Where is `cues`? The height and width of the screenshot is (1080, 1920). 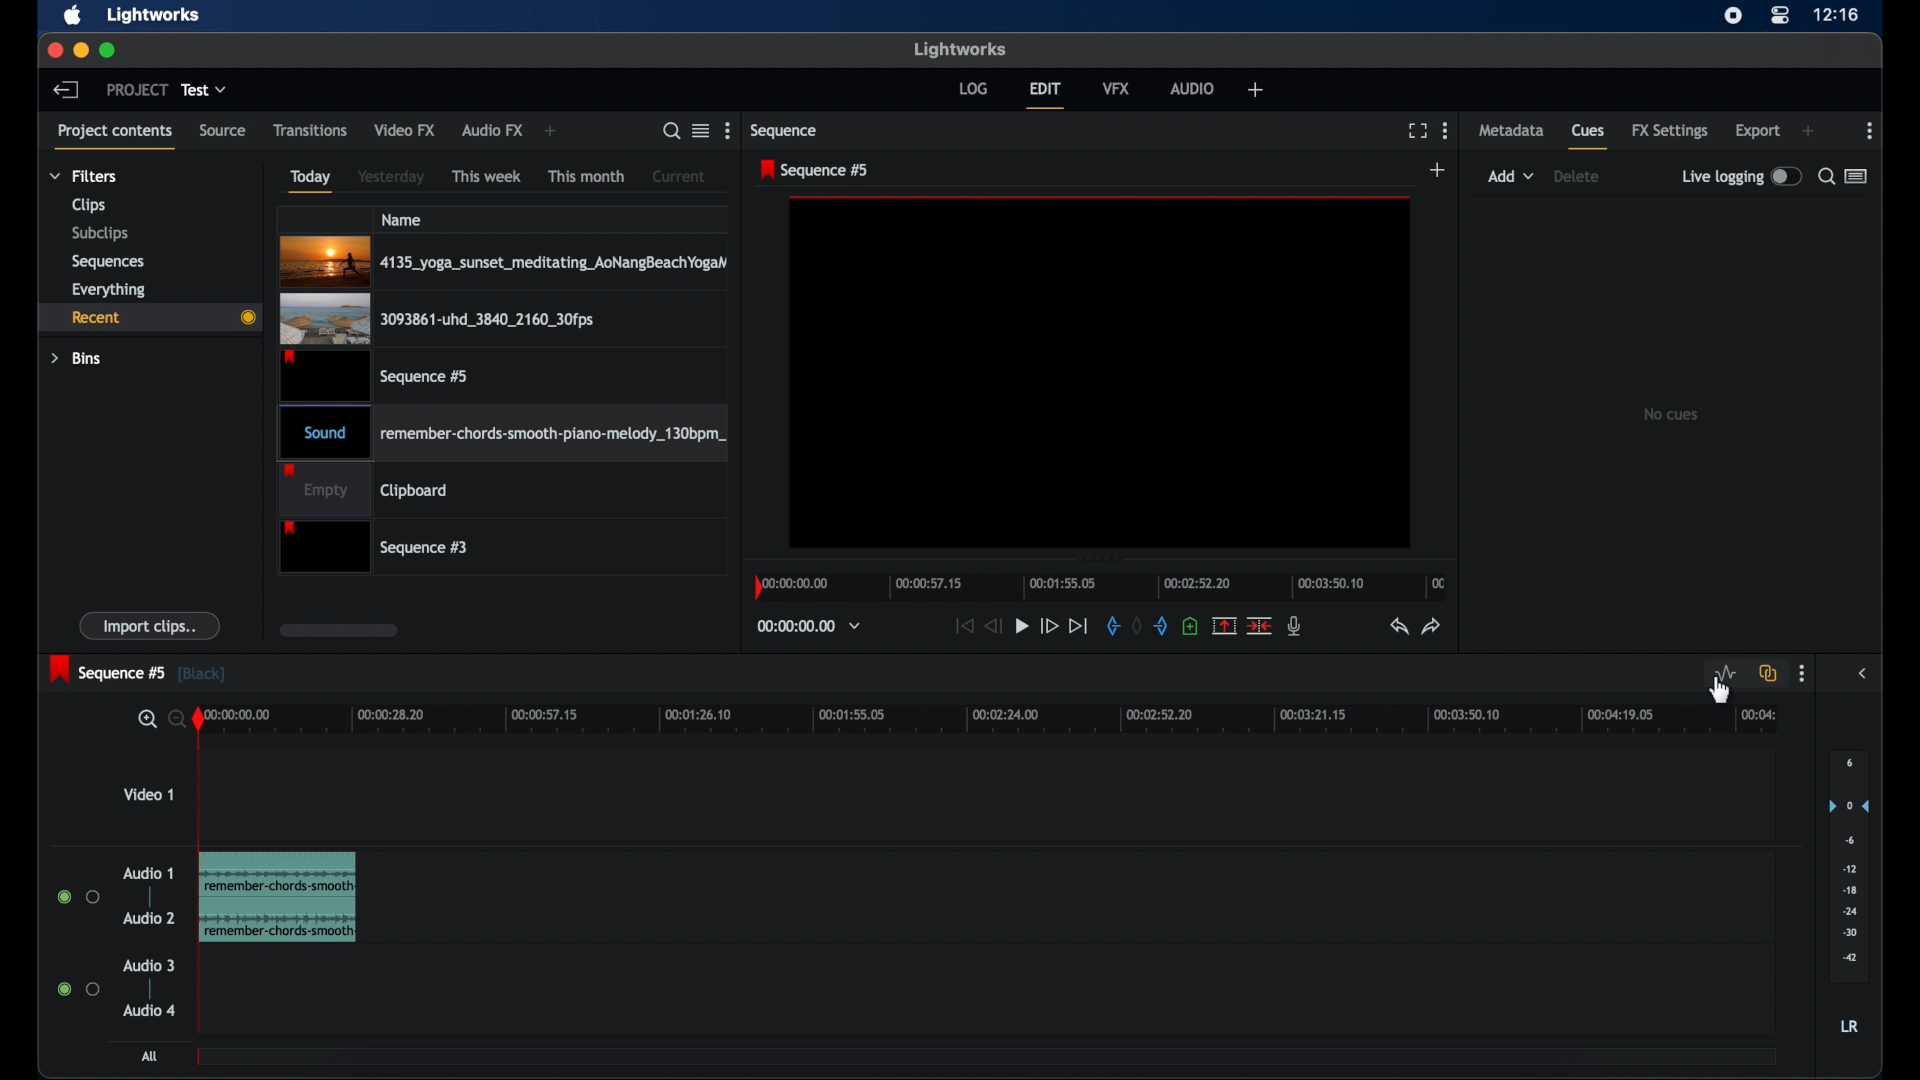
cues is located at coordinates (1590, 138).